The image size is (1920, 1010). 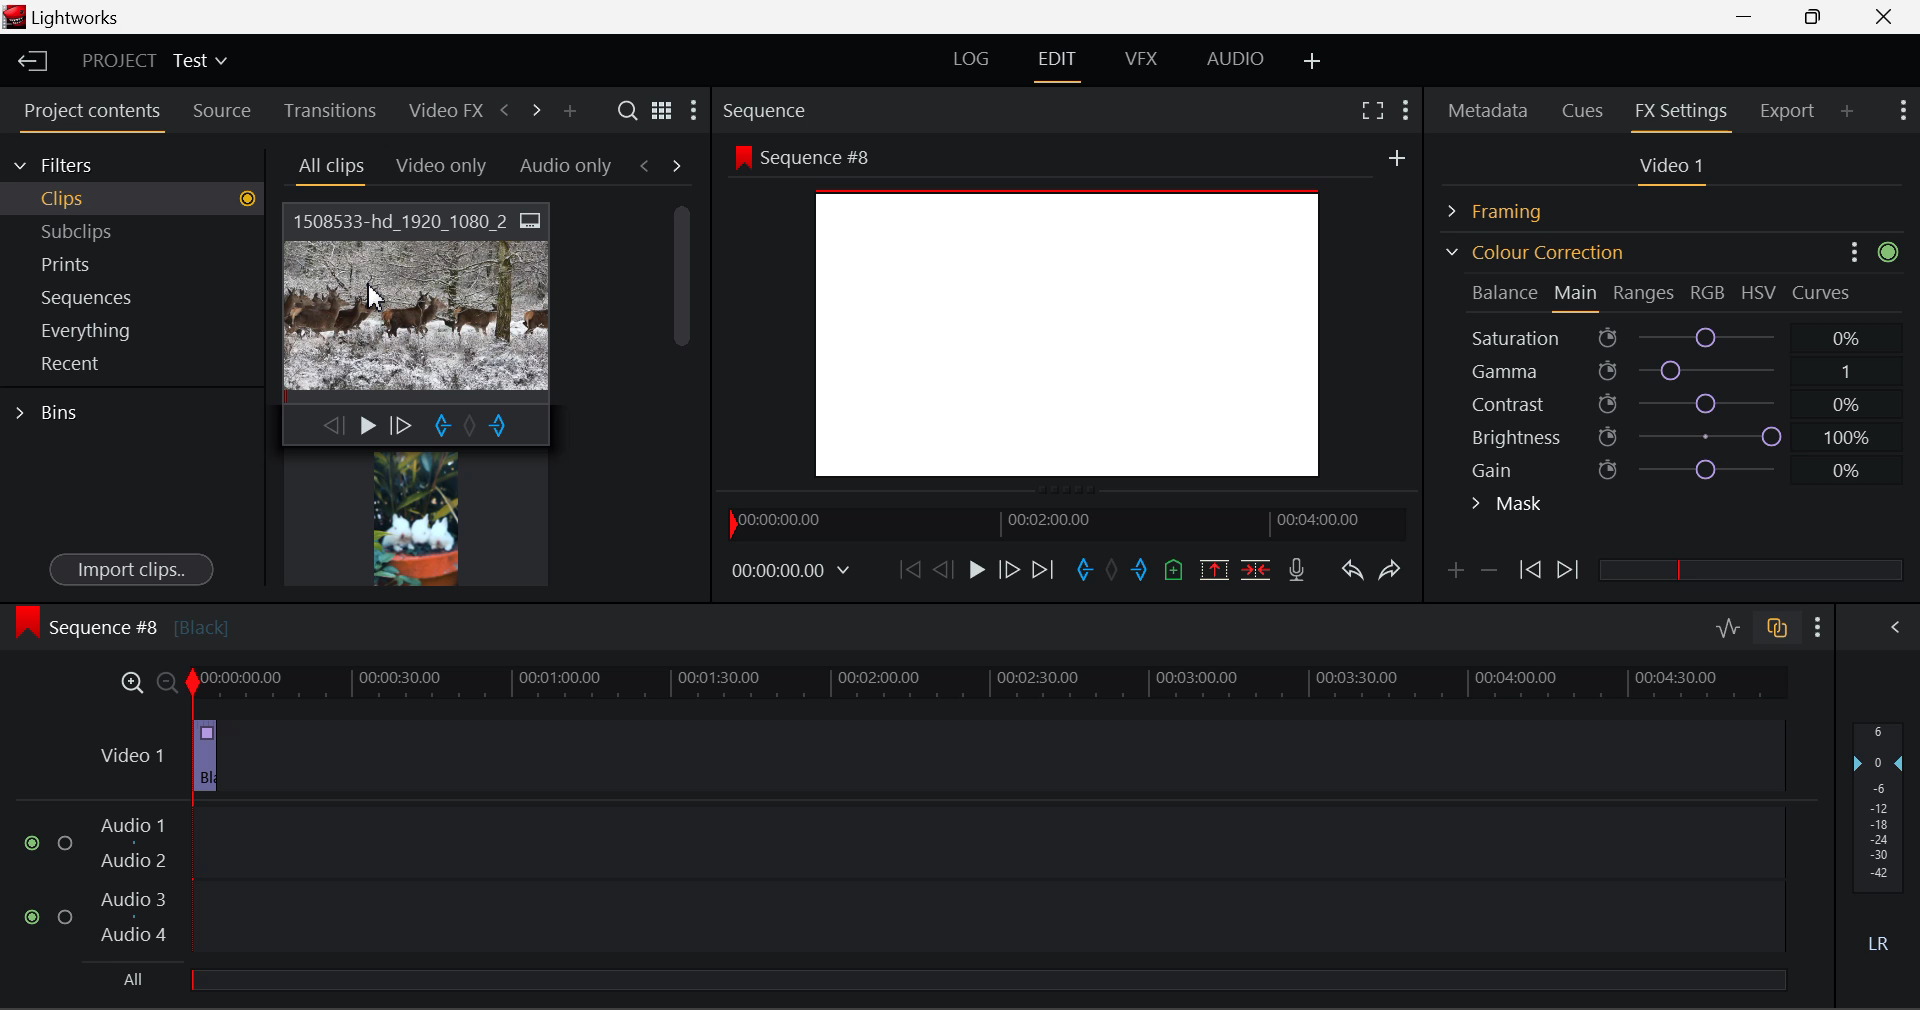 I want to click on AUDIO Layout, so click(x=1234, y=58).